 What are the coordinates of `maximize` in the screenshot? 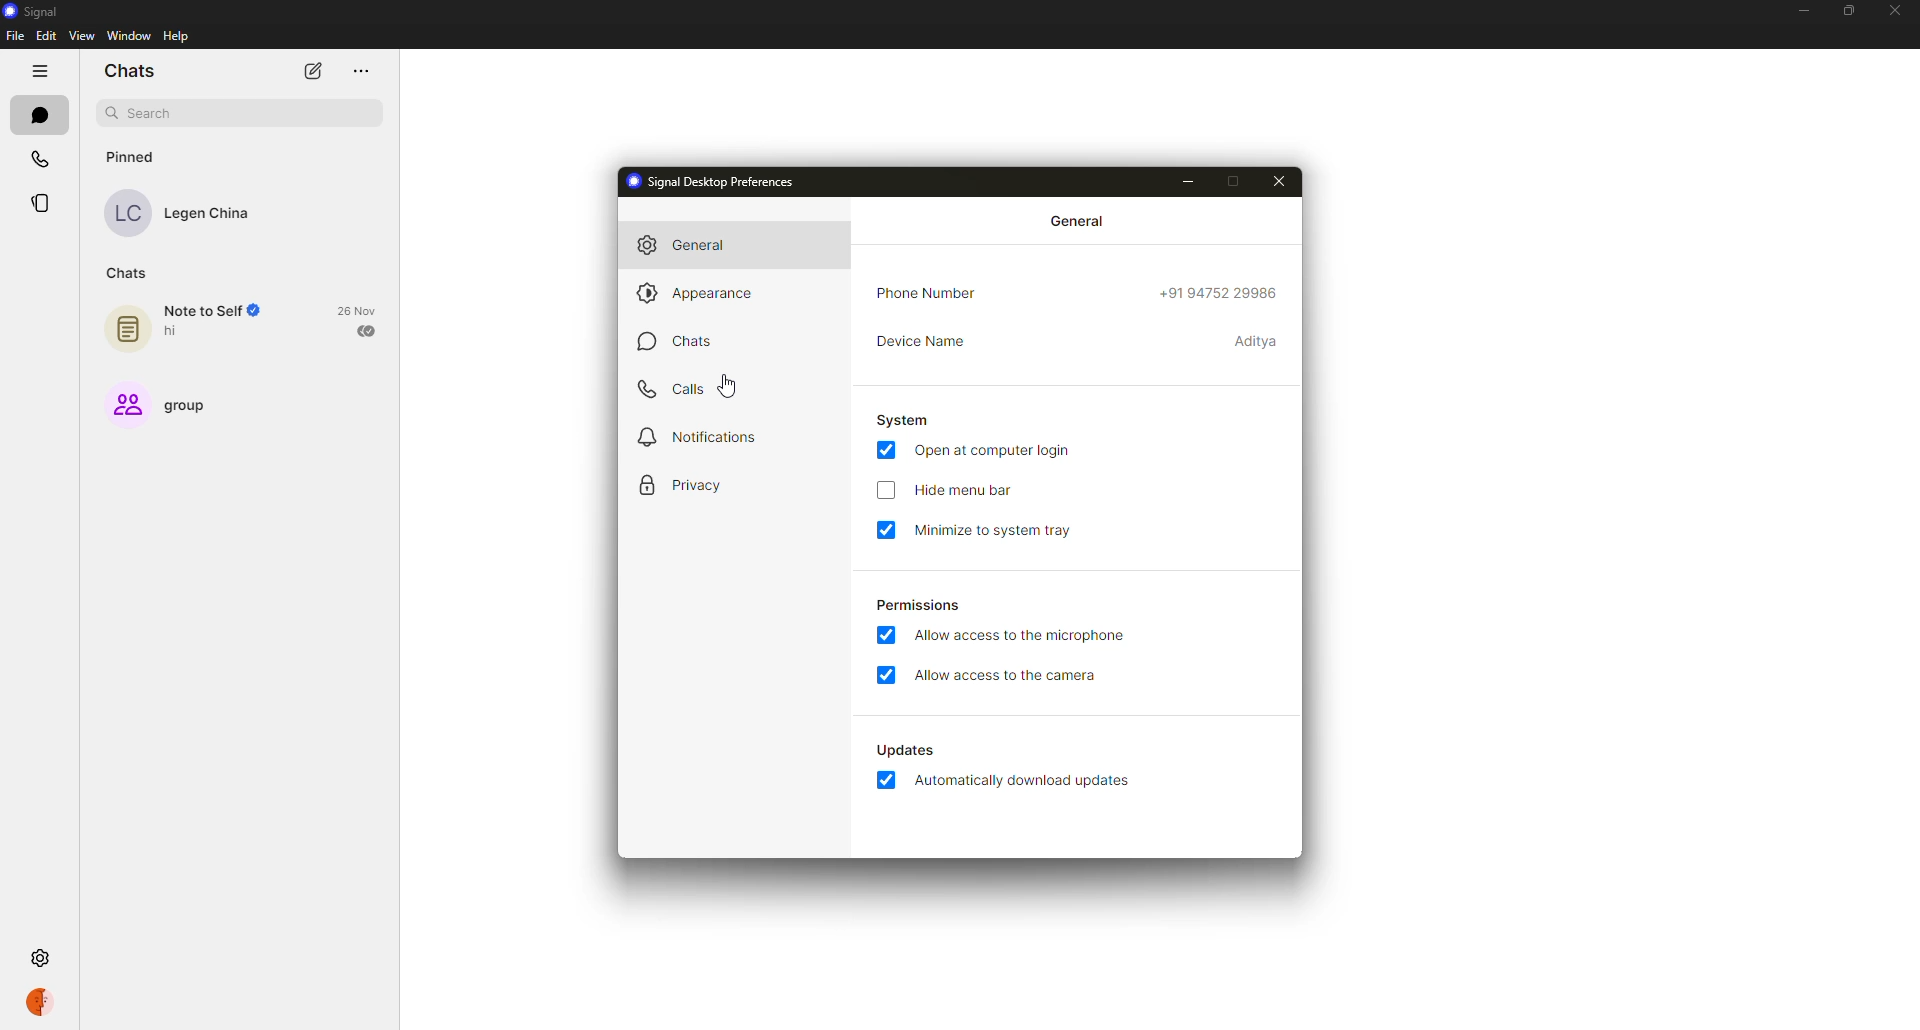 It's located at (1848, 11).